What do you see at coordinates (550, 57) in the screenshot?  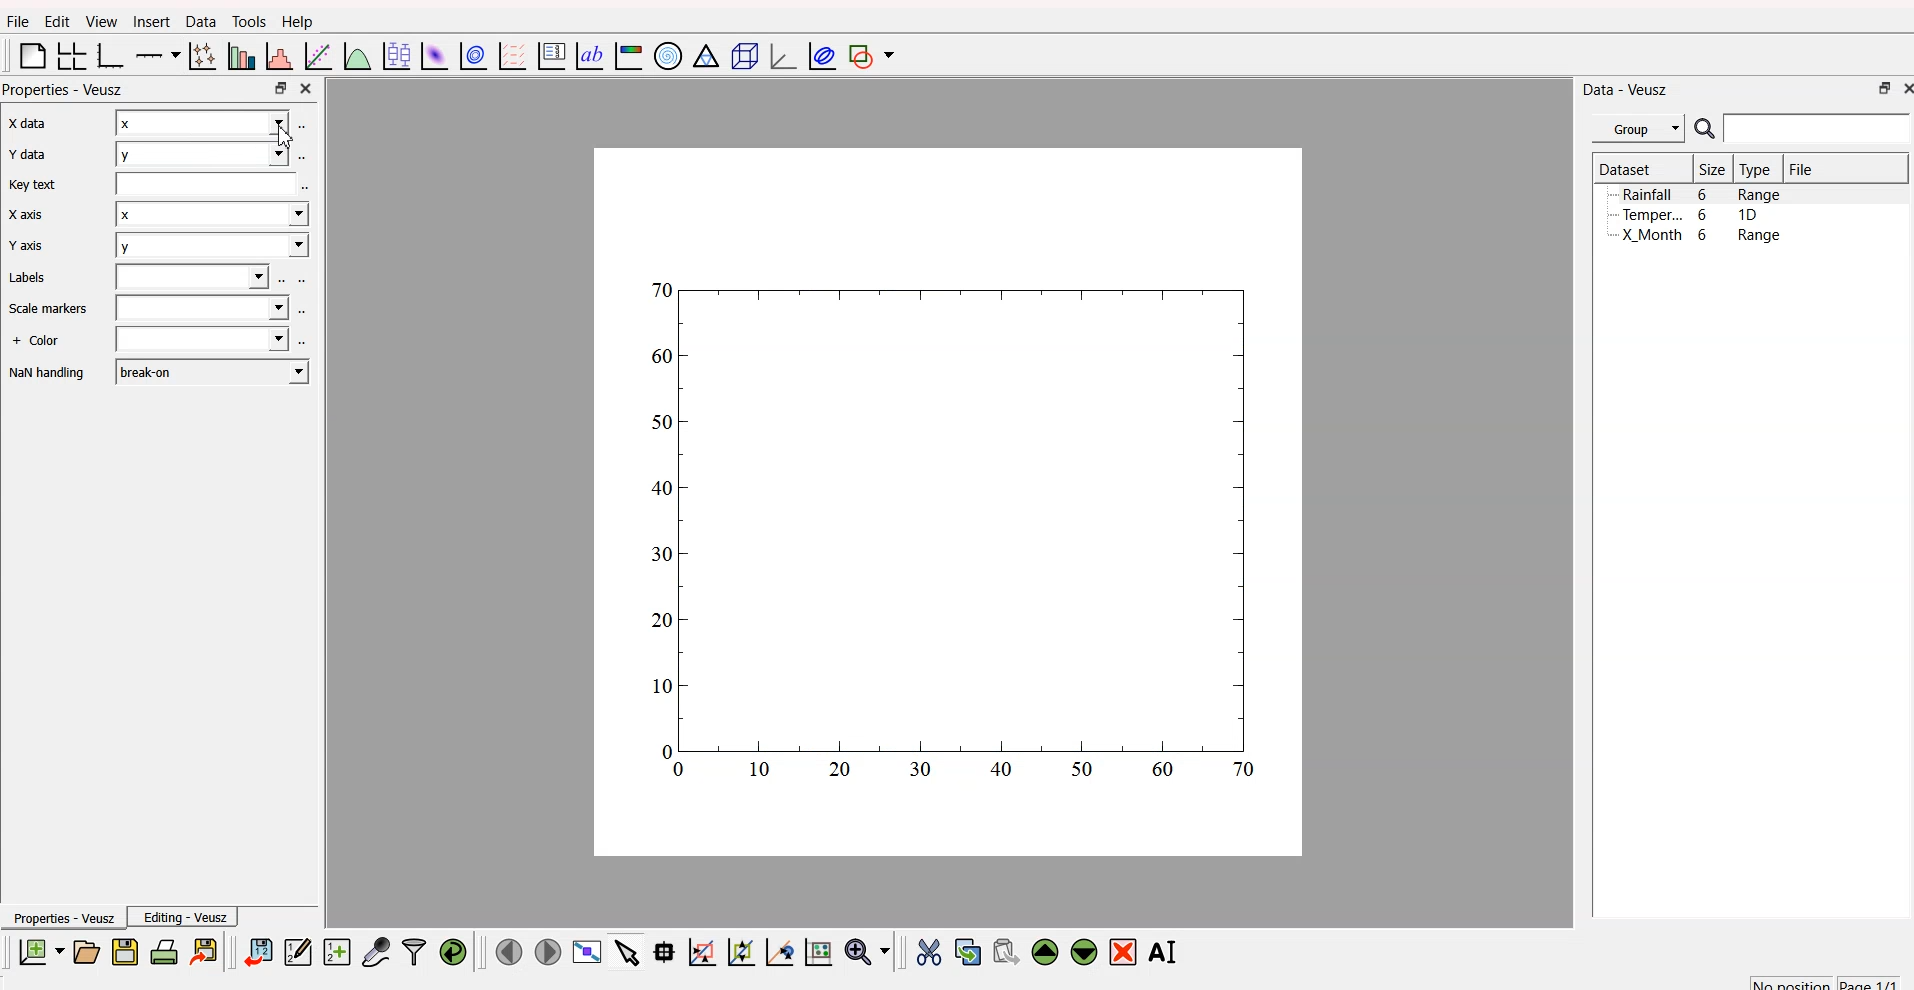 I see `plot key` at bounding box center [550, 57].